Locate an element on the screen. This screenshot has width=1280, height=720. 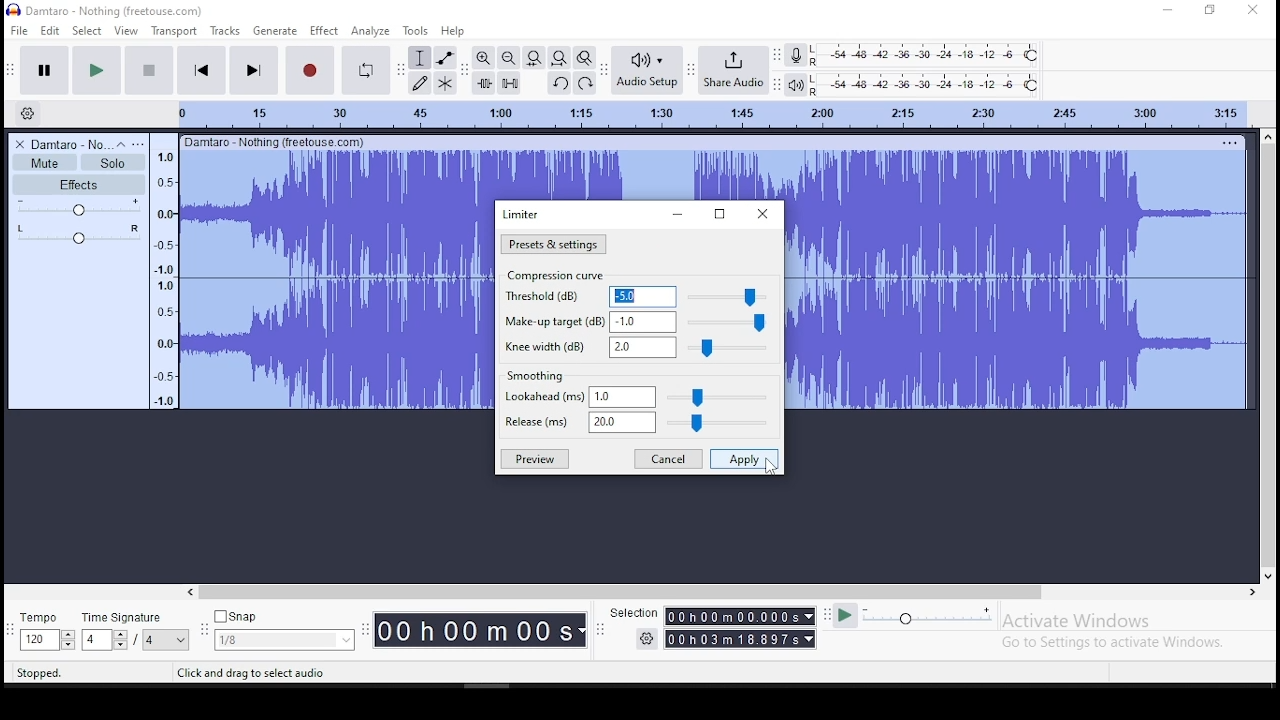
fit project to width is located at coordinates (562, 60).